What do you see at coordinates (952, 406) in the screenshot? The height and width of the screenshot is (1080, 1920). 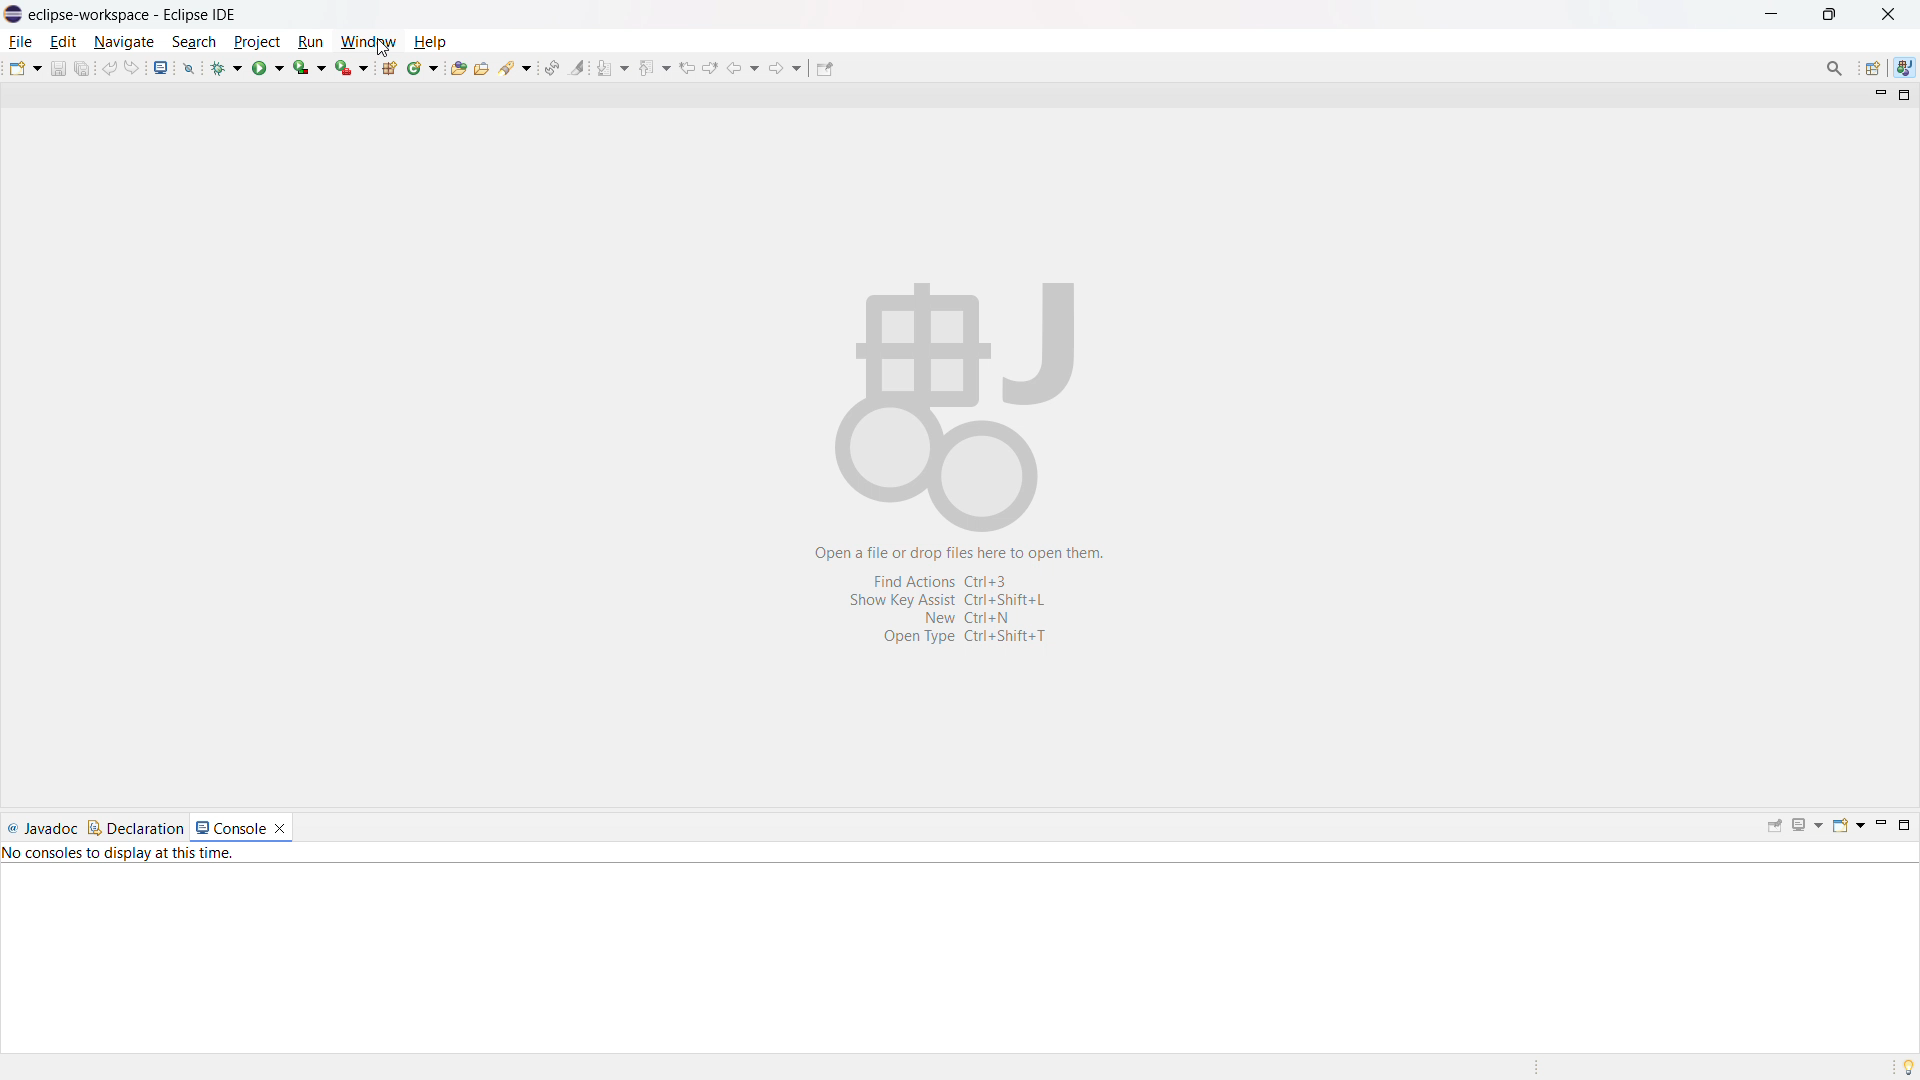 I see `IDE Welcome Screen Icon` at bounding box center [952, 406].